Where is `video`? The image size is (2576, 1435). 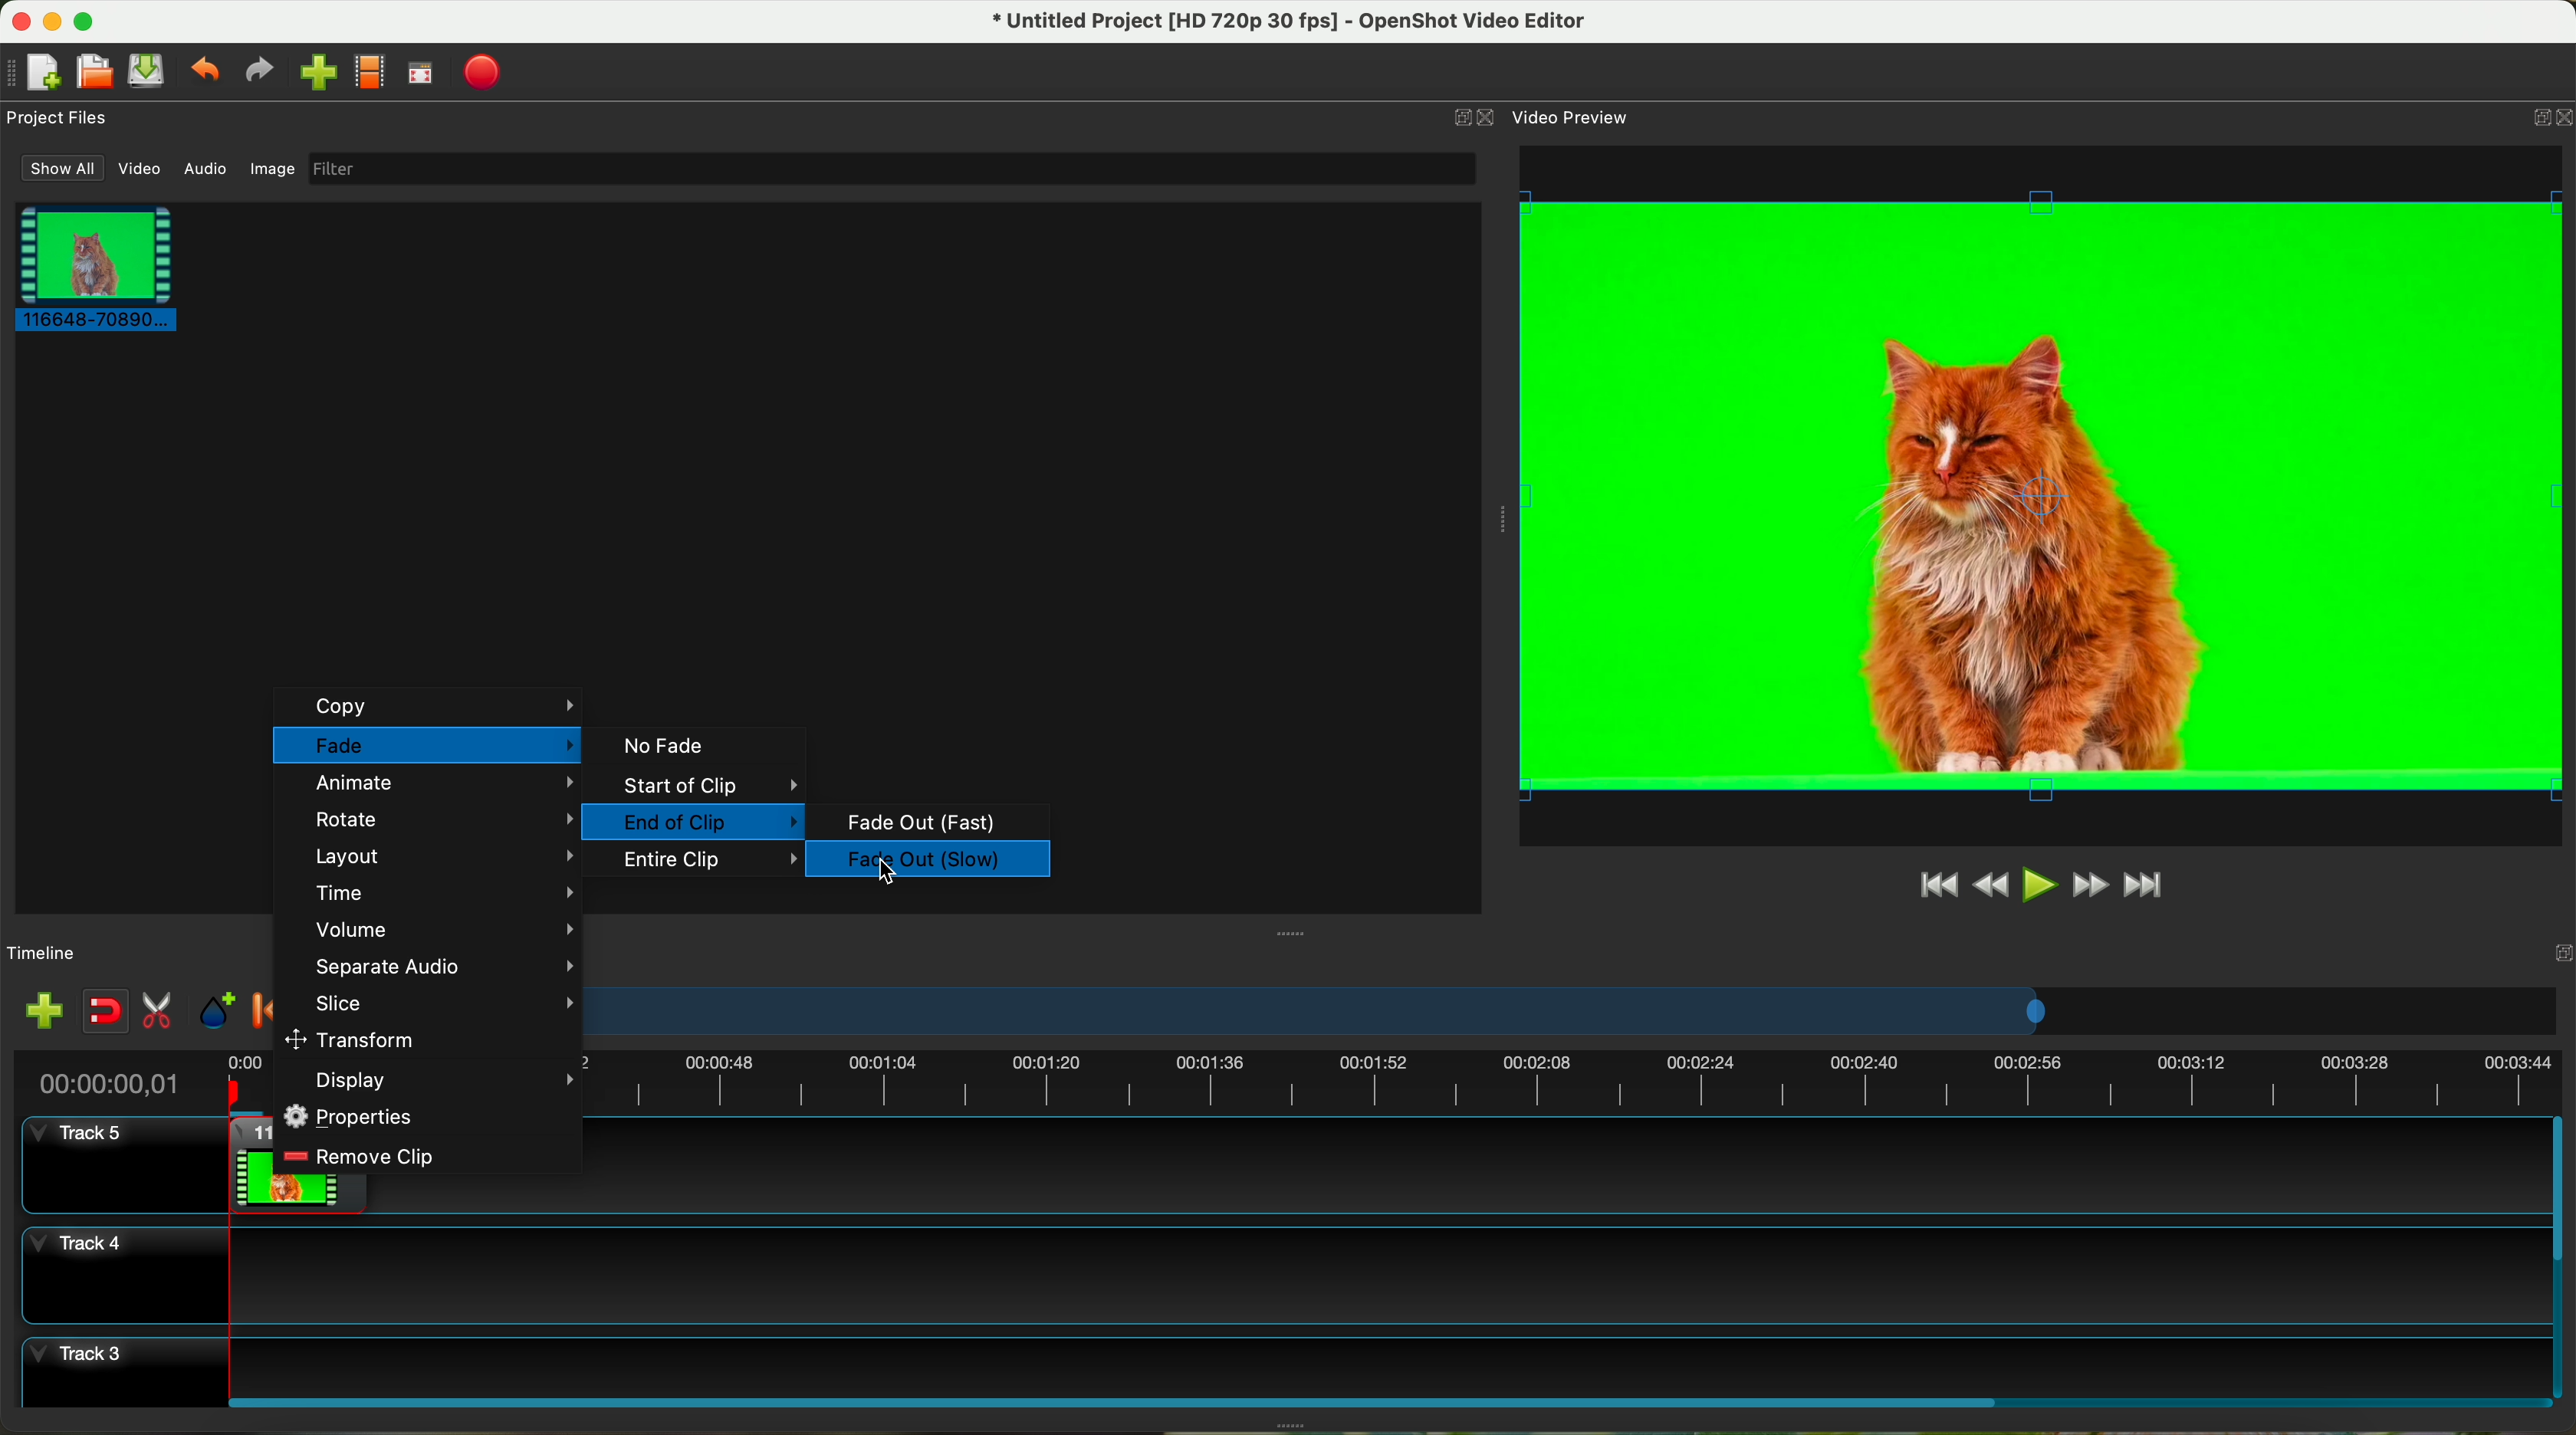 video is located at coordinates (141, 169).